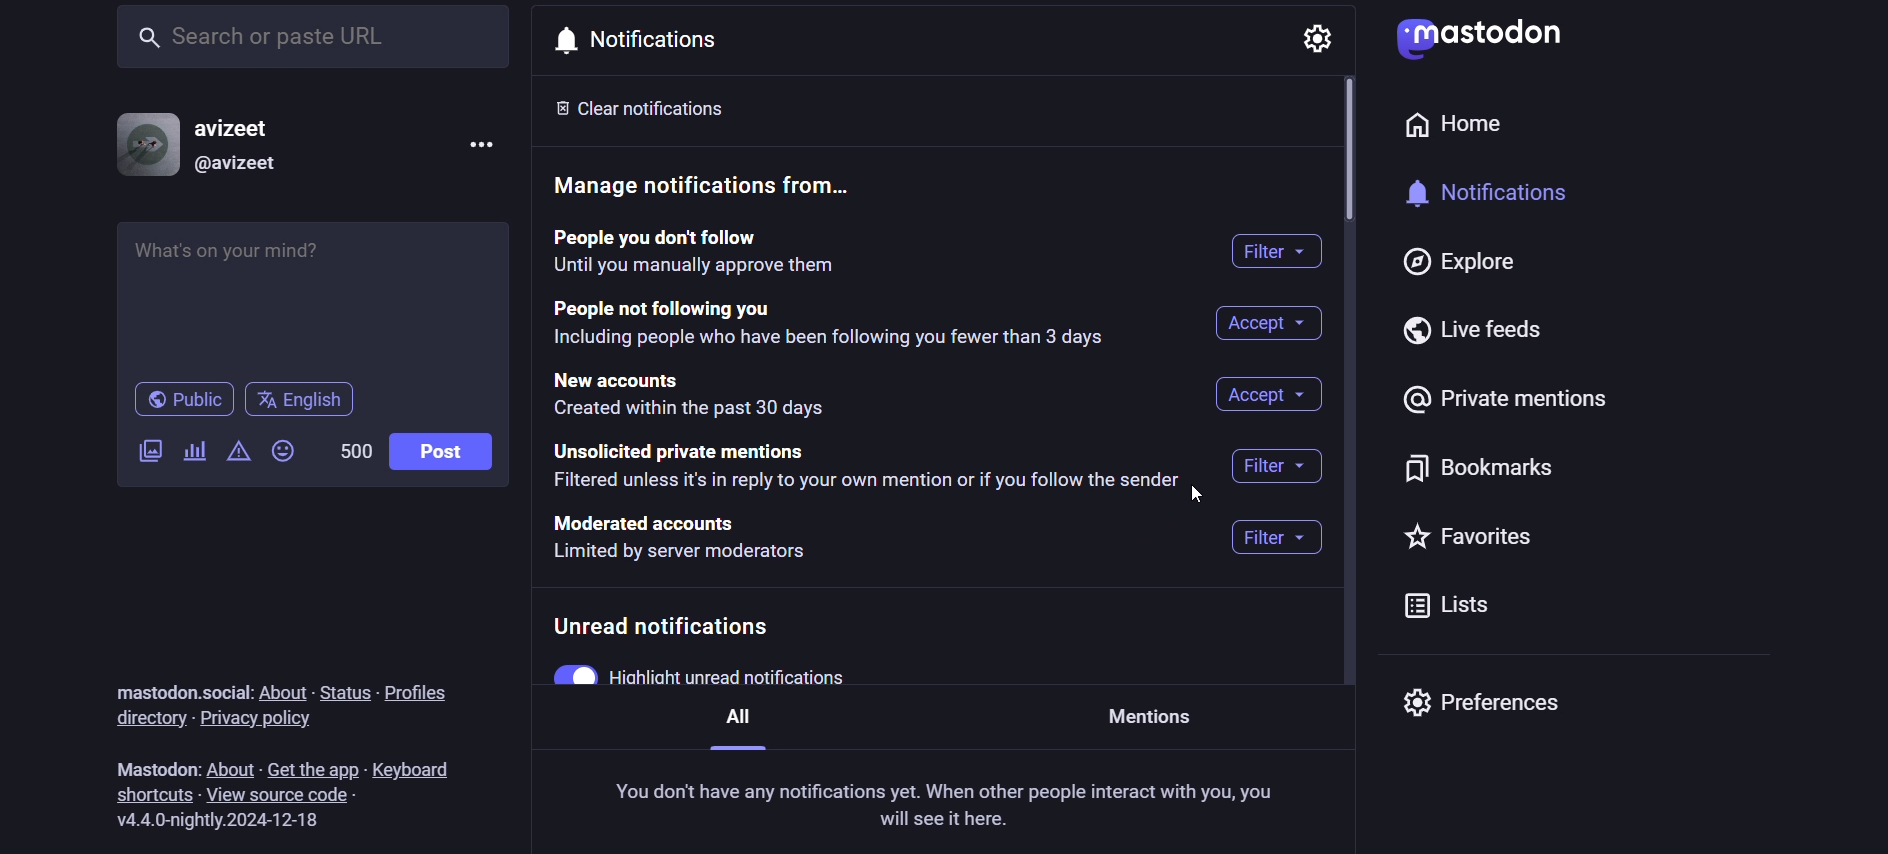 This screenshot has width=1888, height=854. Describe the element at coordinates (1264, 323) in the screenshot. I see `accept` at that location.